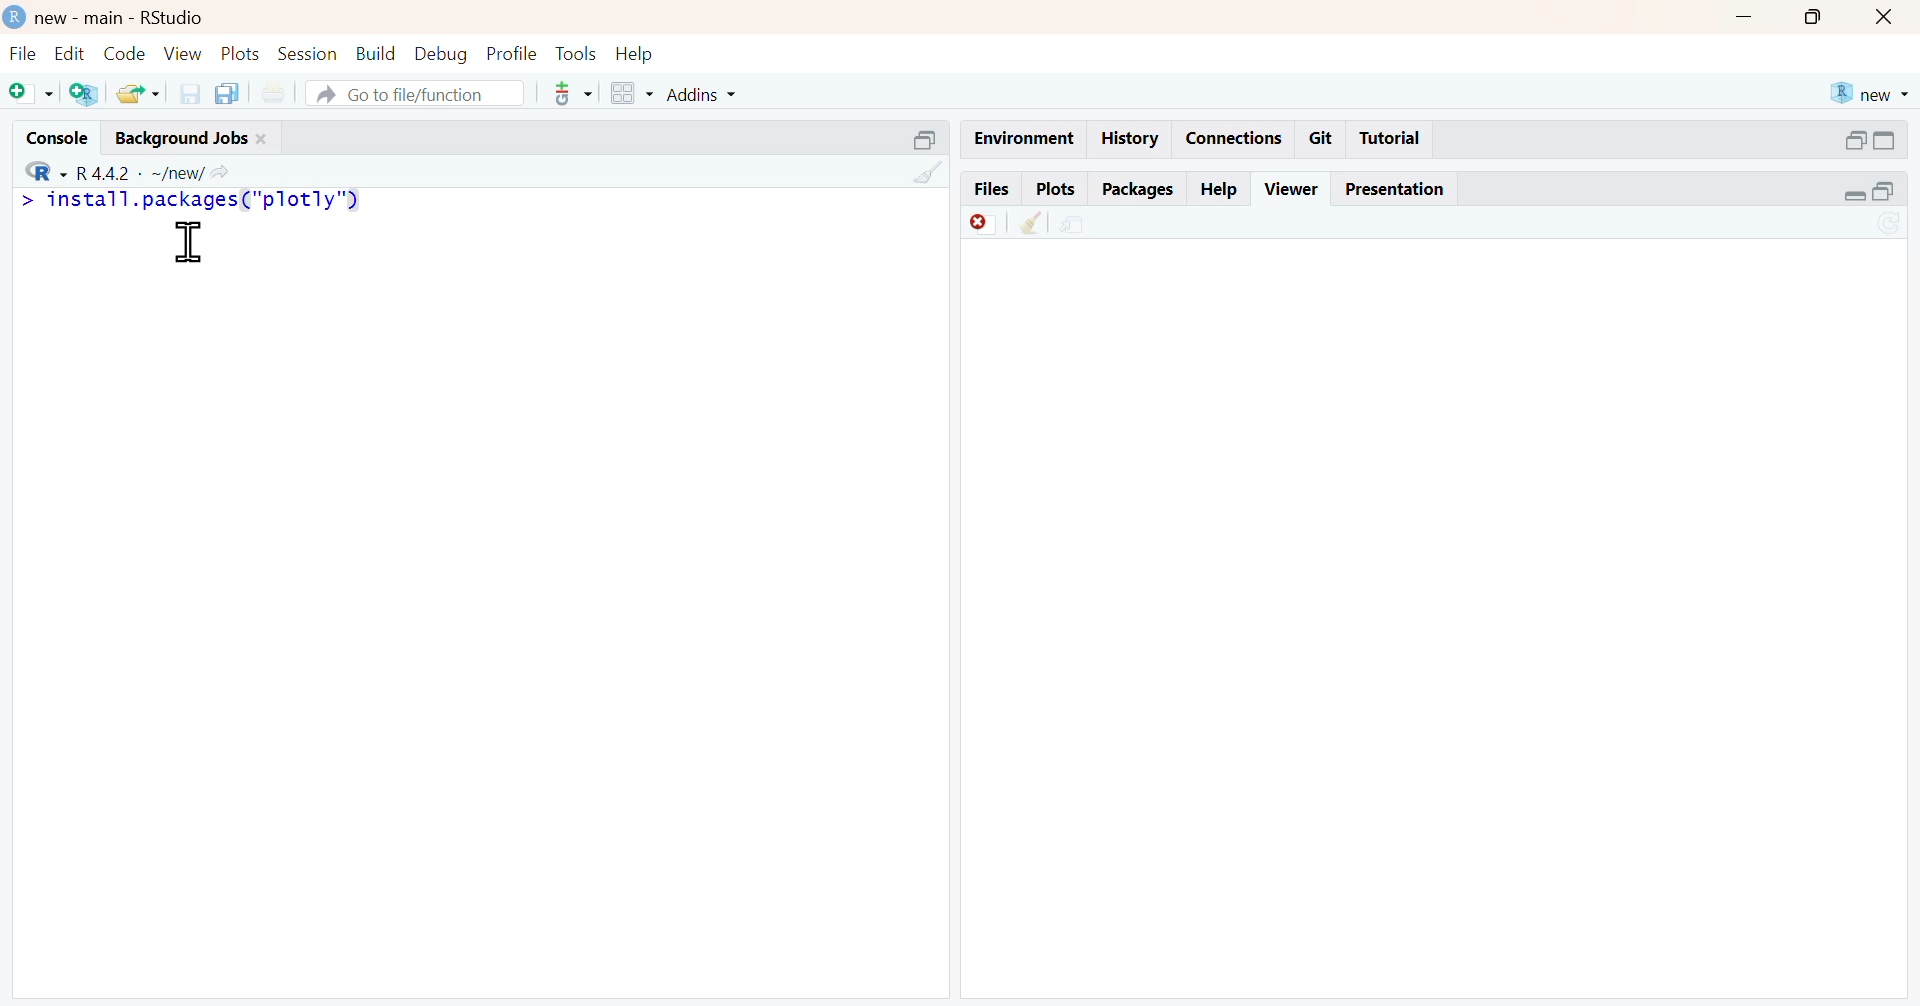  Describe the element at coordinates (629, 93) in the screenshot. I see `workspace panes` at that location.